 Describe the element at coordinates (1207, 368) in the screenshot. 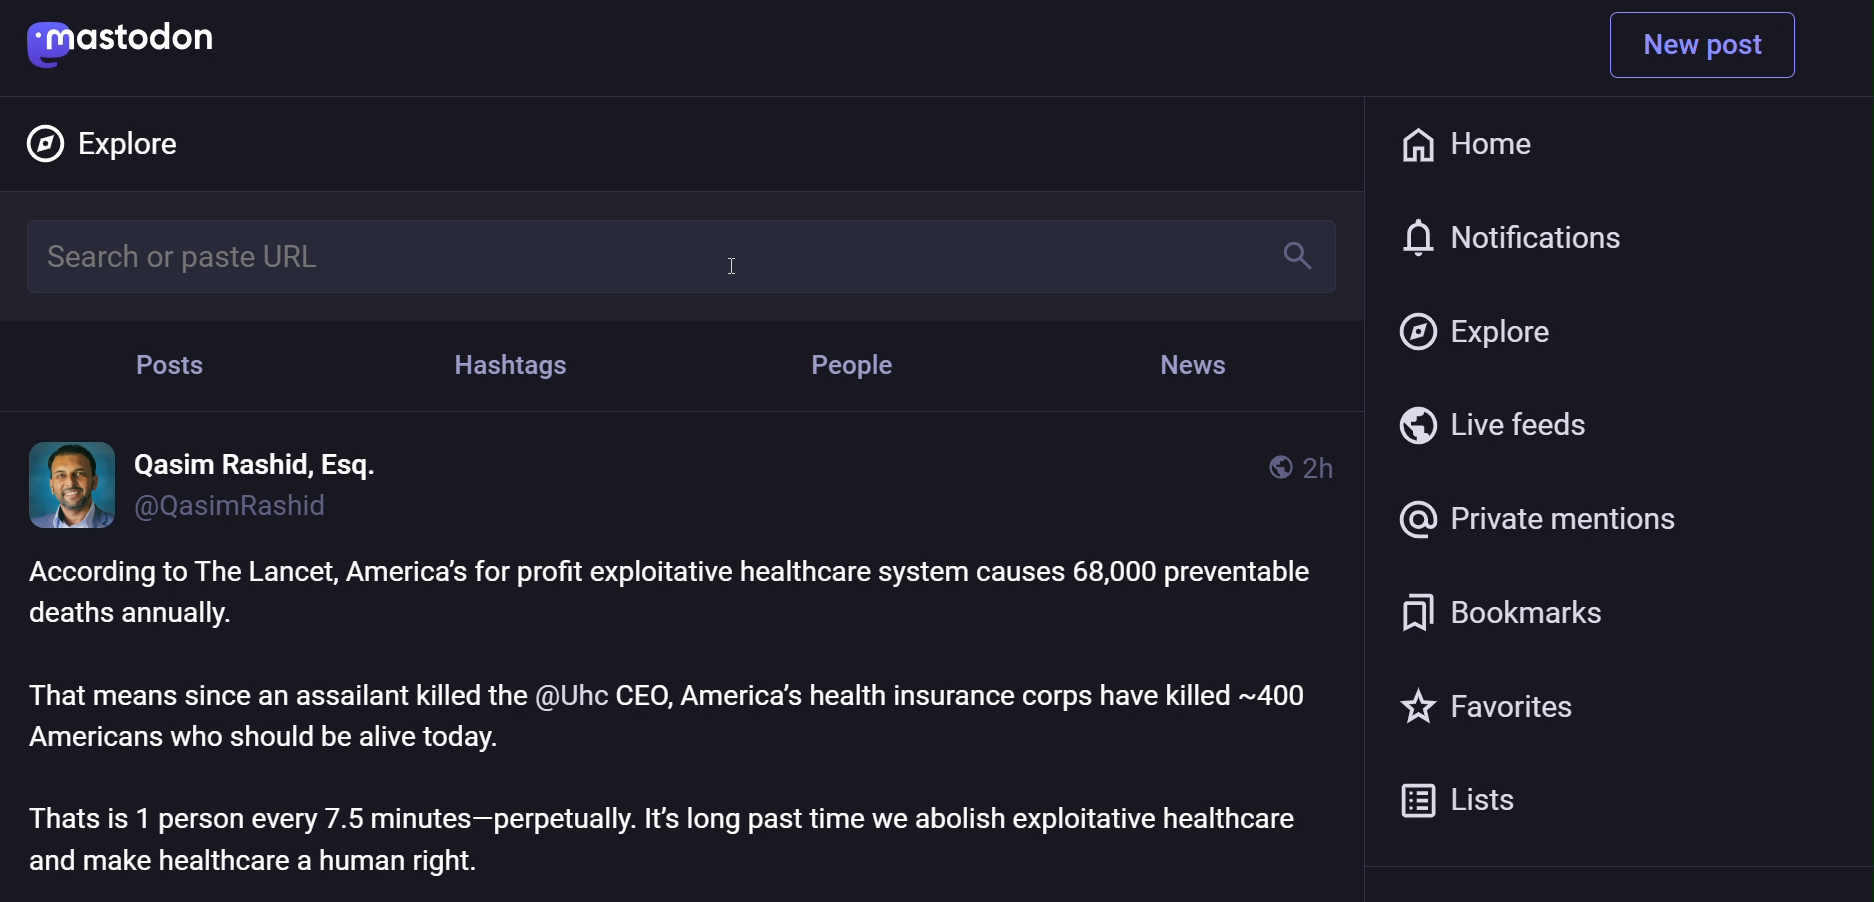

I see `news` at that location.